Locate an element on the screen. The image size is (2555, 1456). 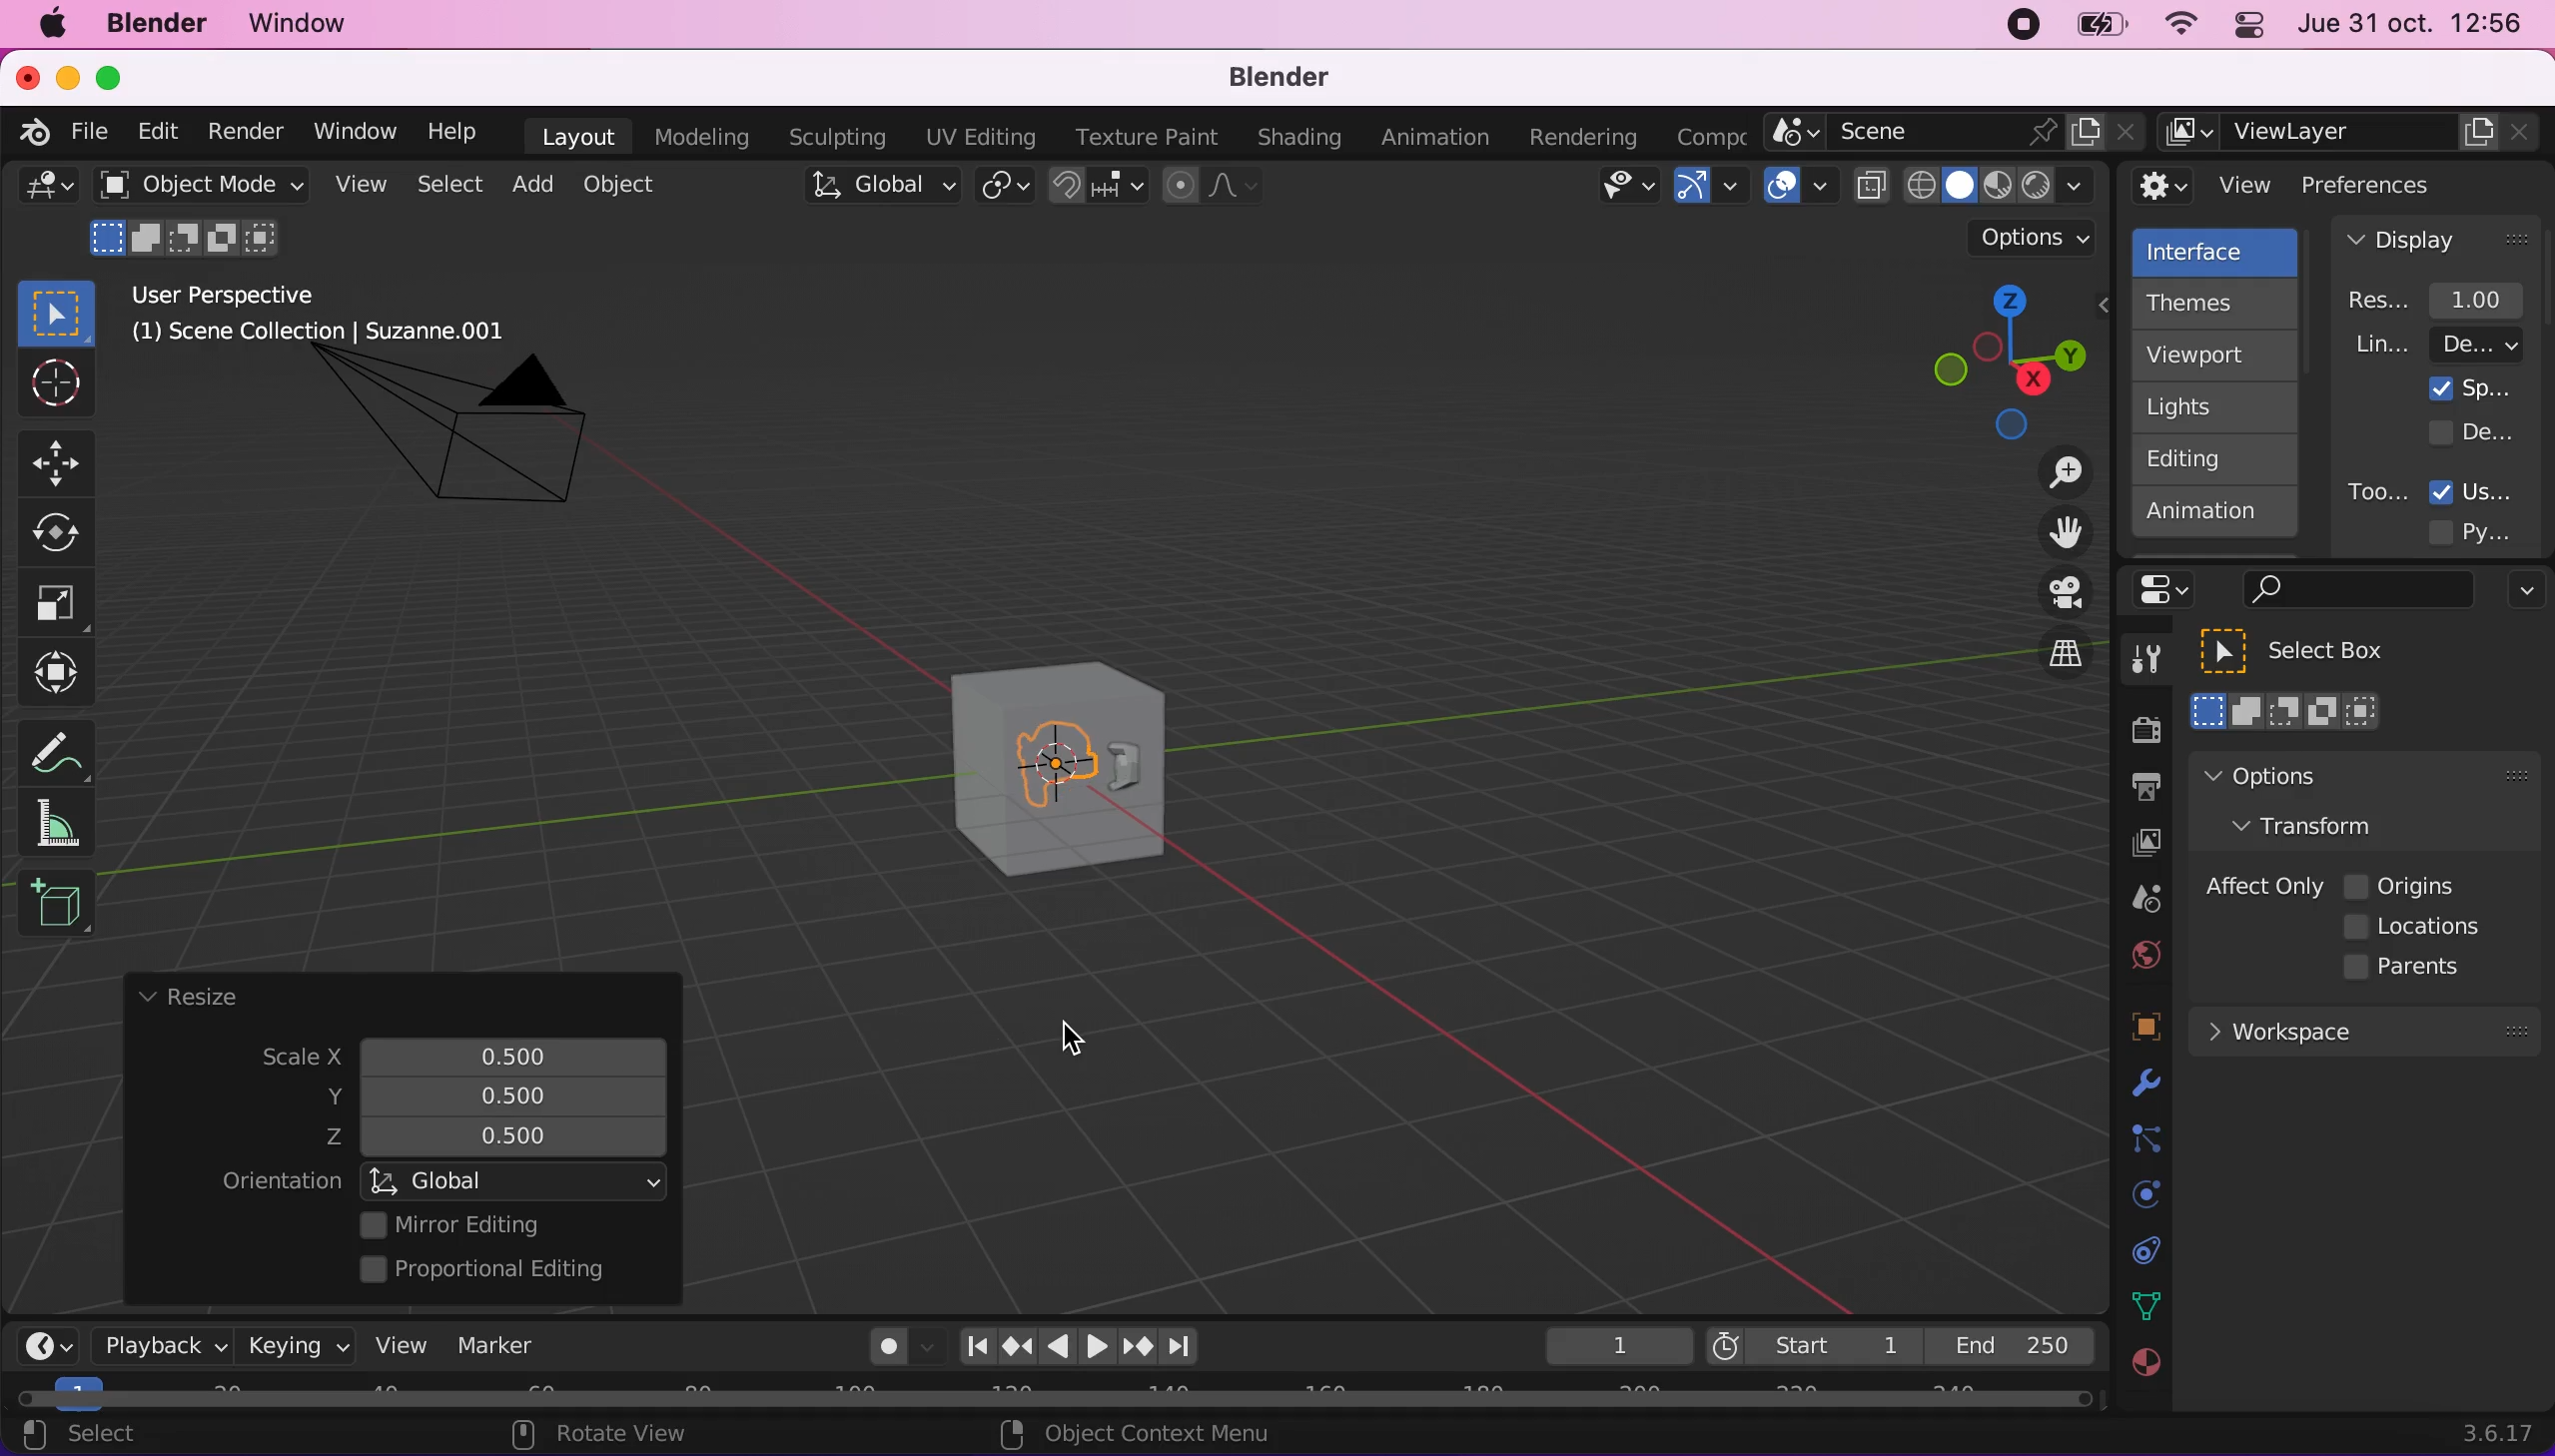
interface is located at coordinates (2218, 249).